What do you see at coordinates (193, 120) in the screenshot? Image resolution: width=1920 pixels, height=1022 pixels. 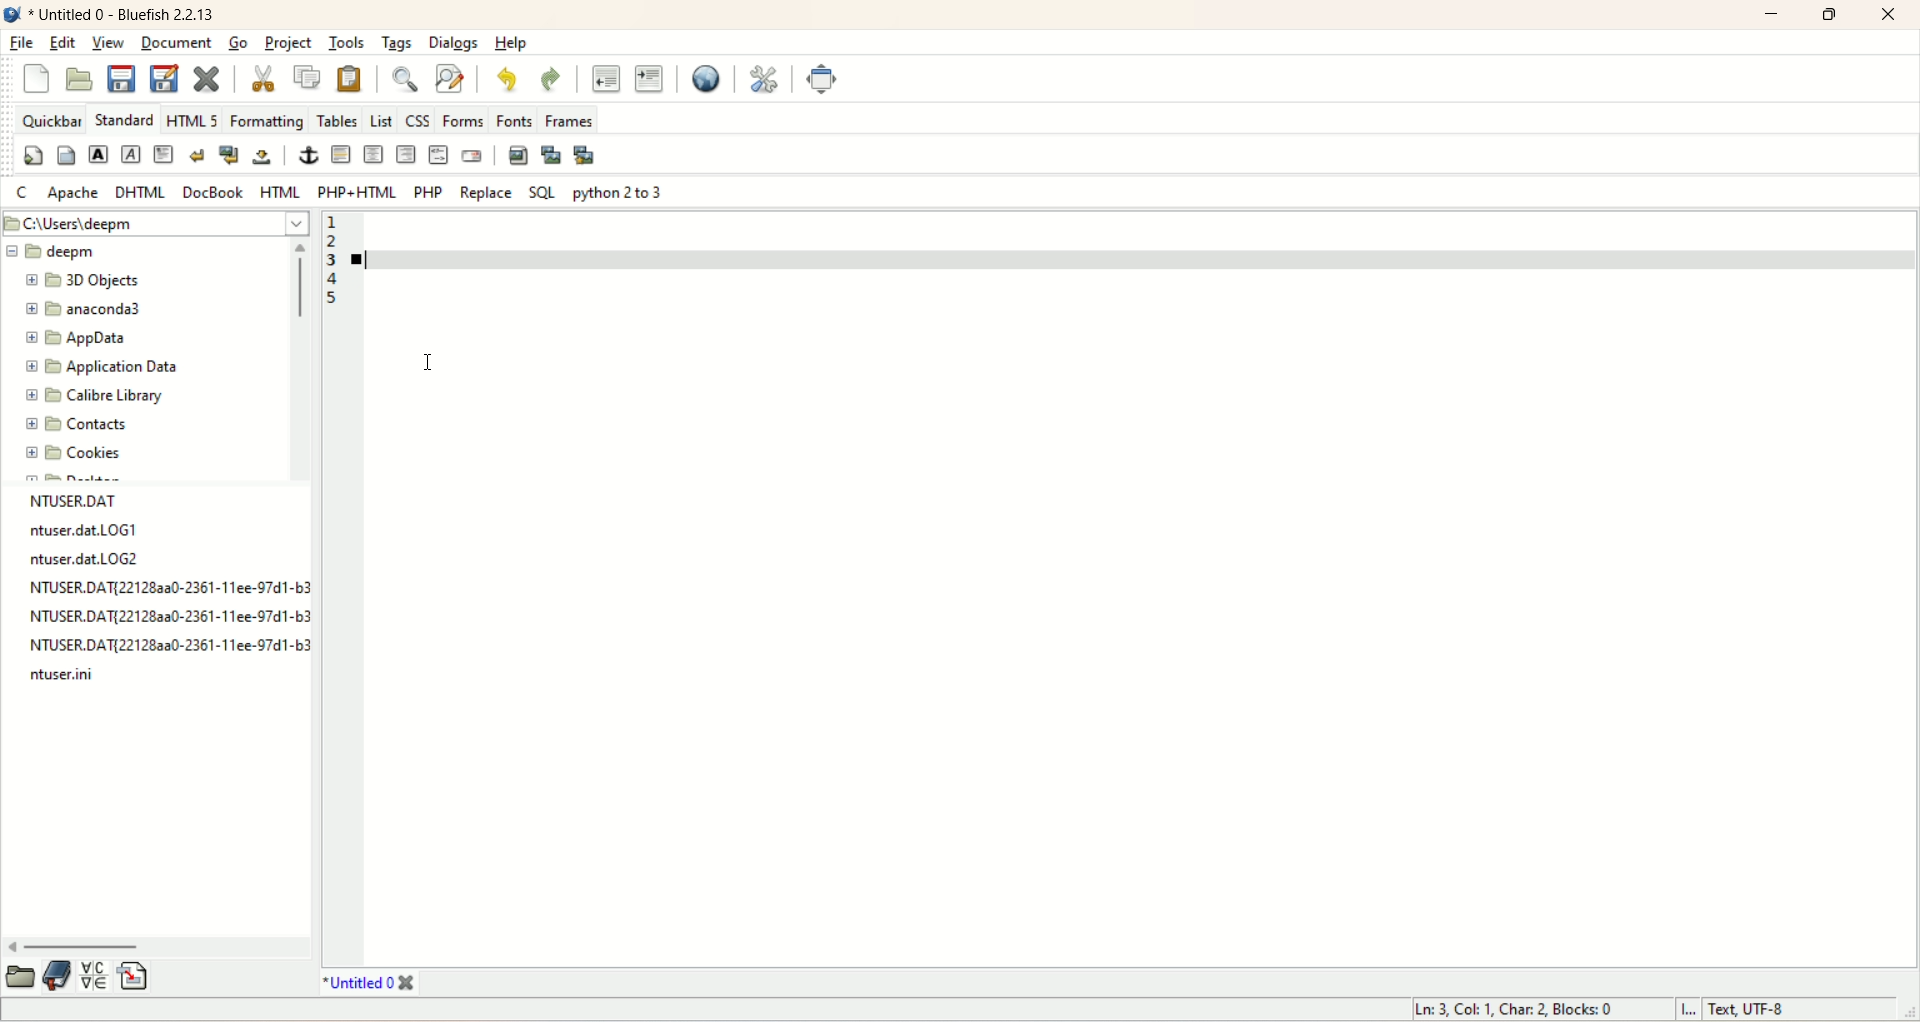 I see `HTML 5` at bounding box center [193, 120].